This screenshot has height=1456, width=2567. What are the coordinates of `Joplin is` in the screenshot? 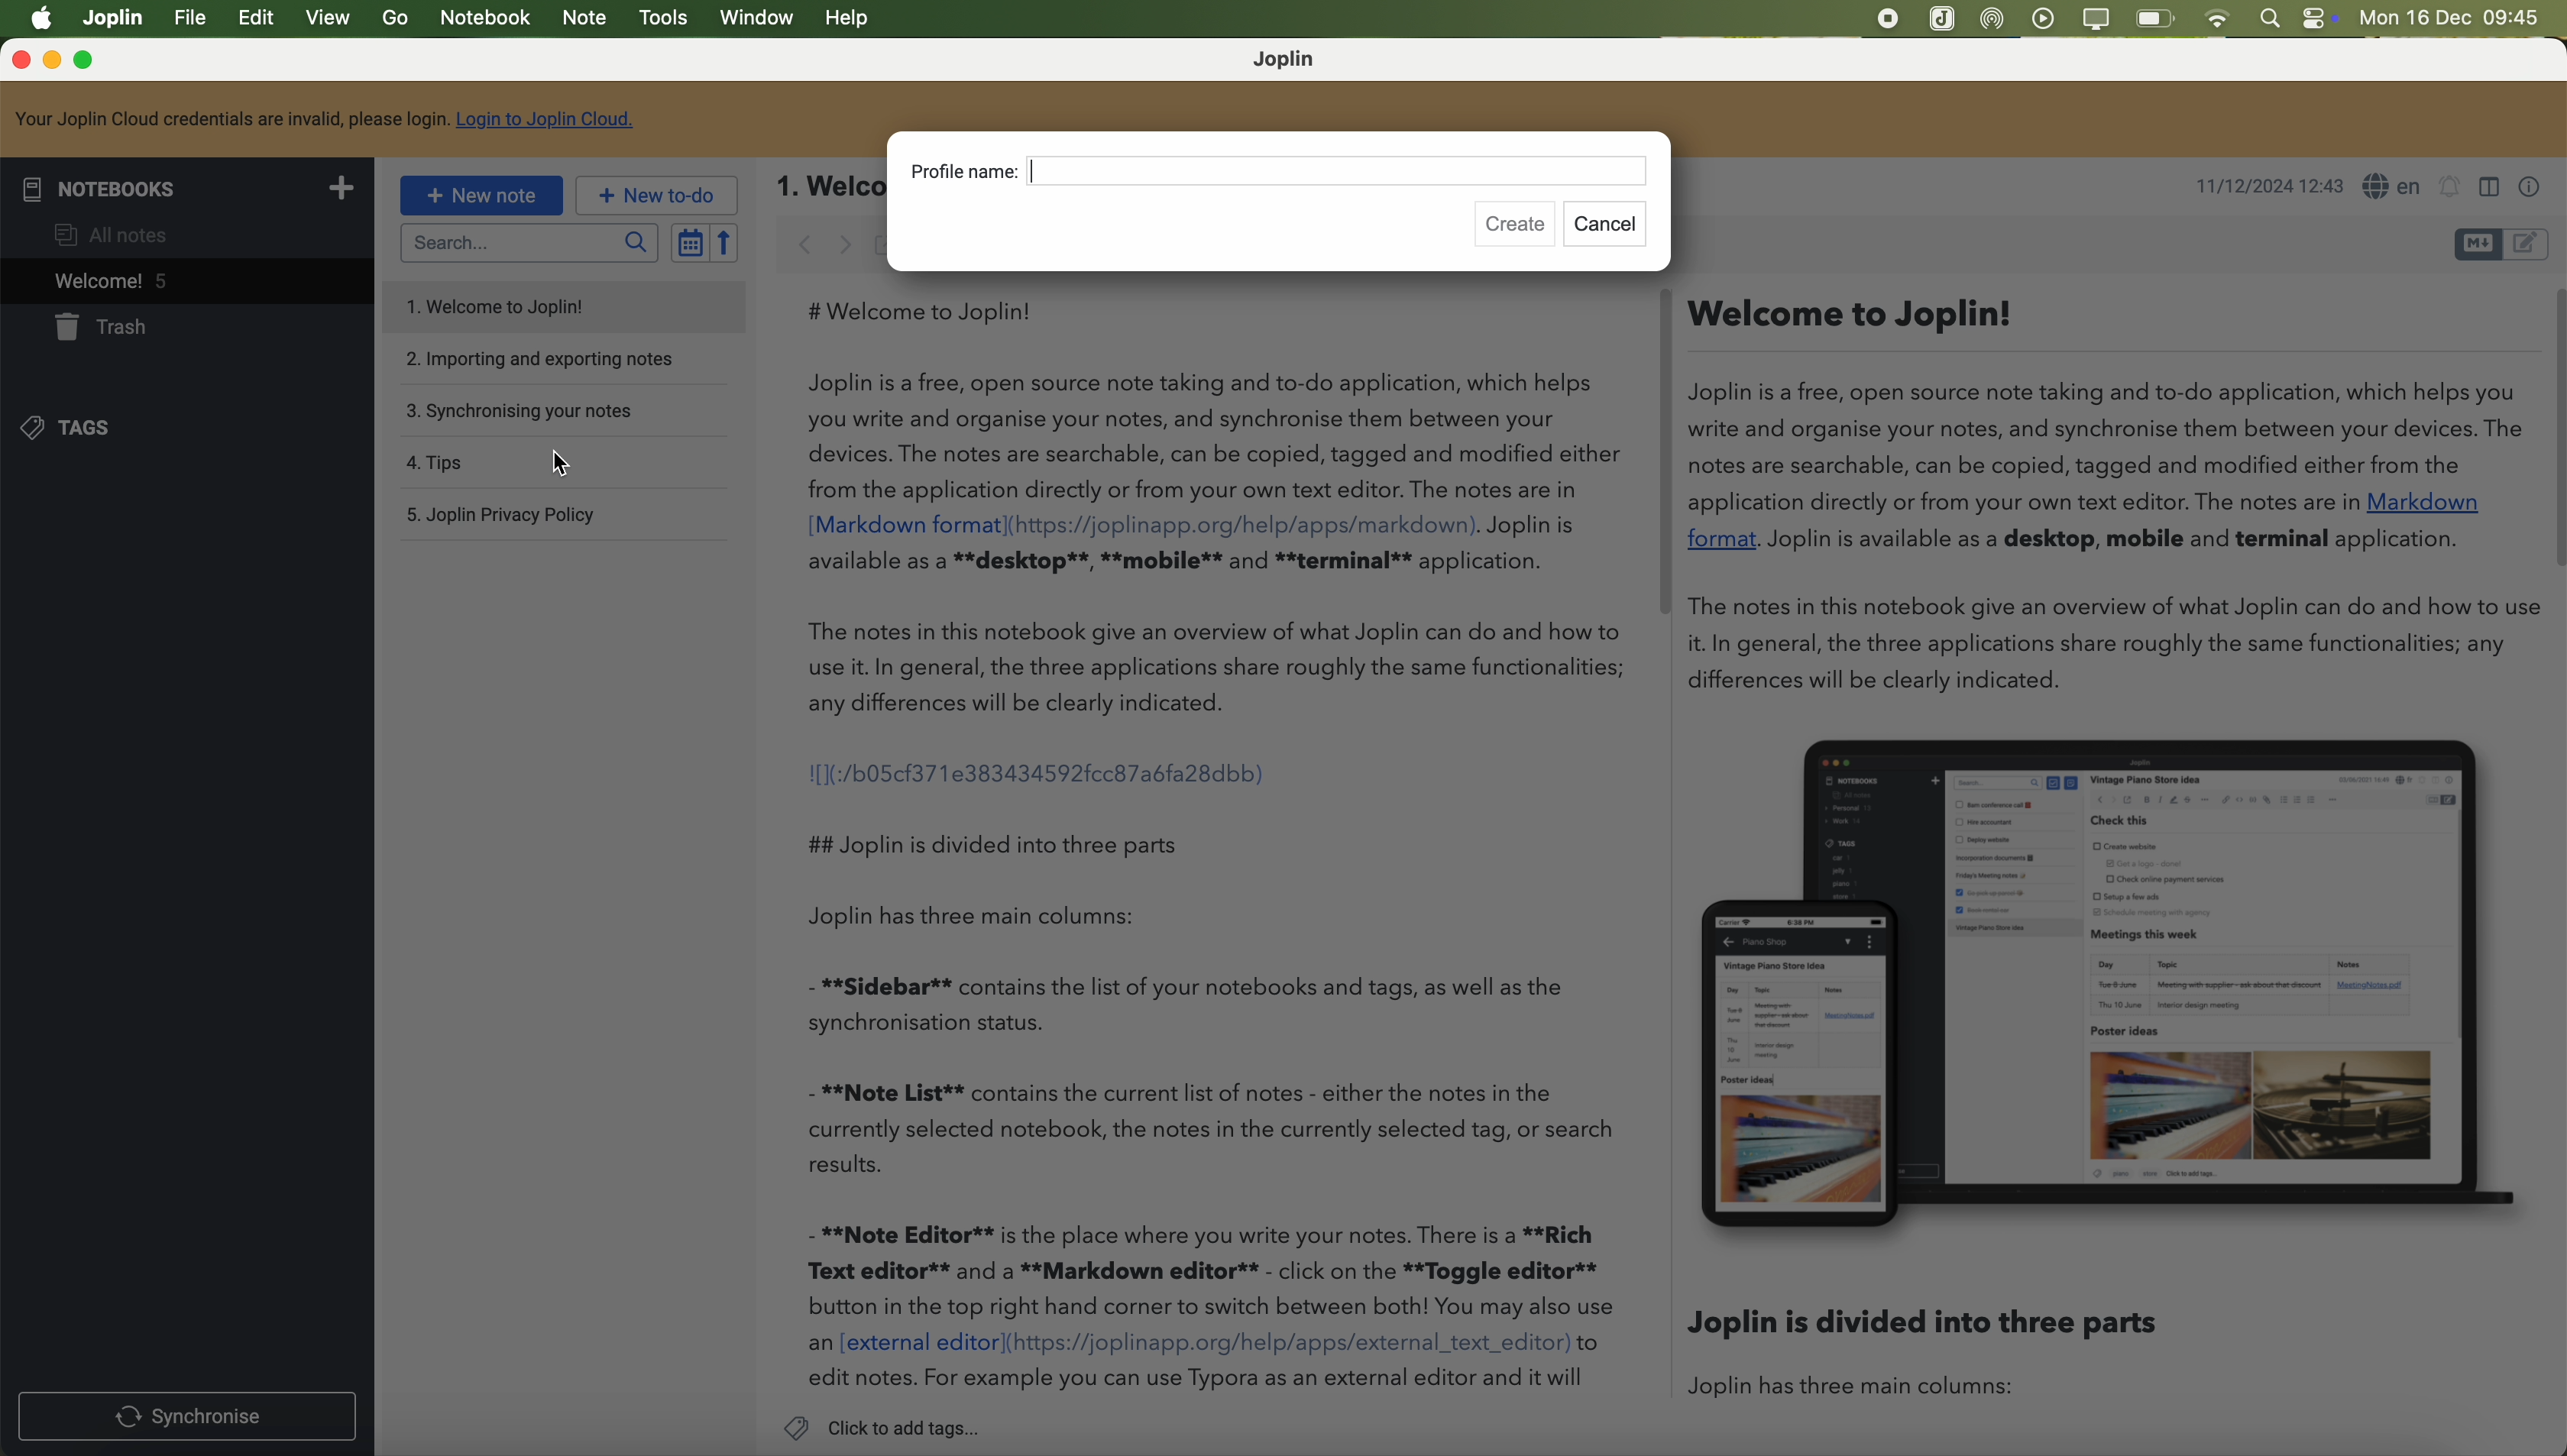 It's located at (1533, 526).